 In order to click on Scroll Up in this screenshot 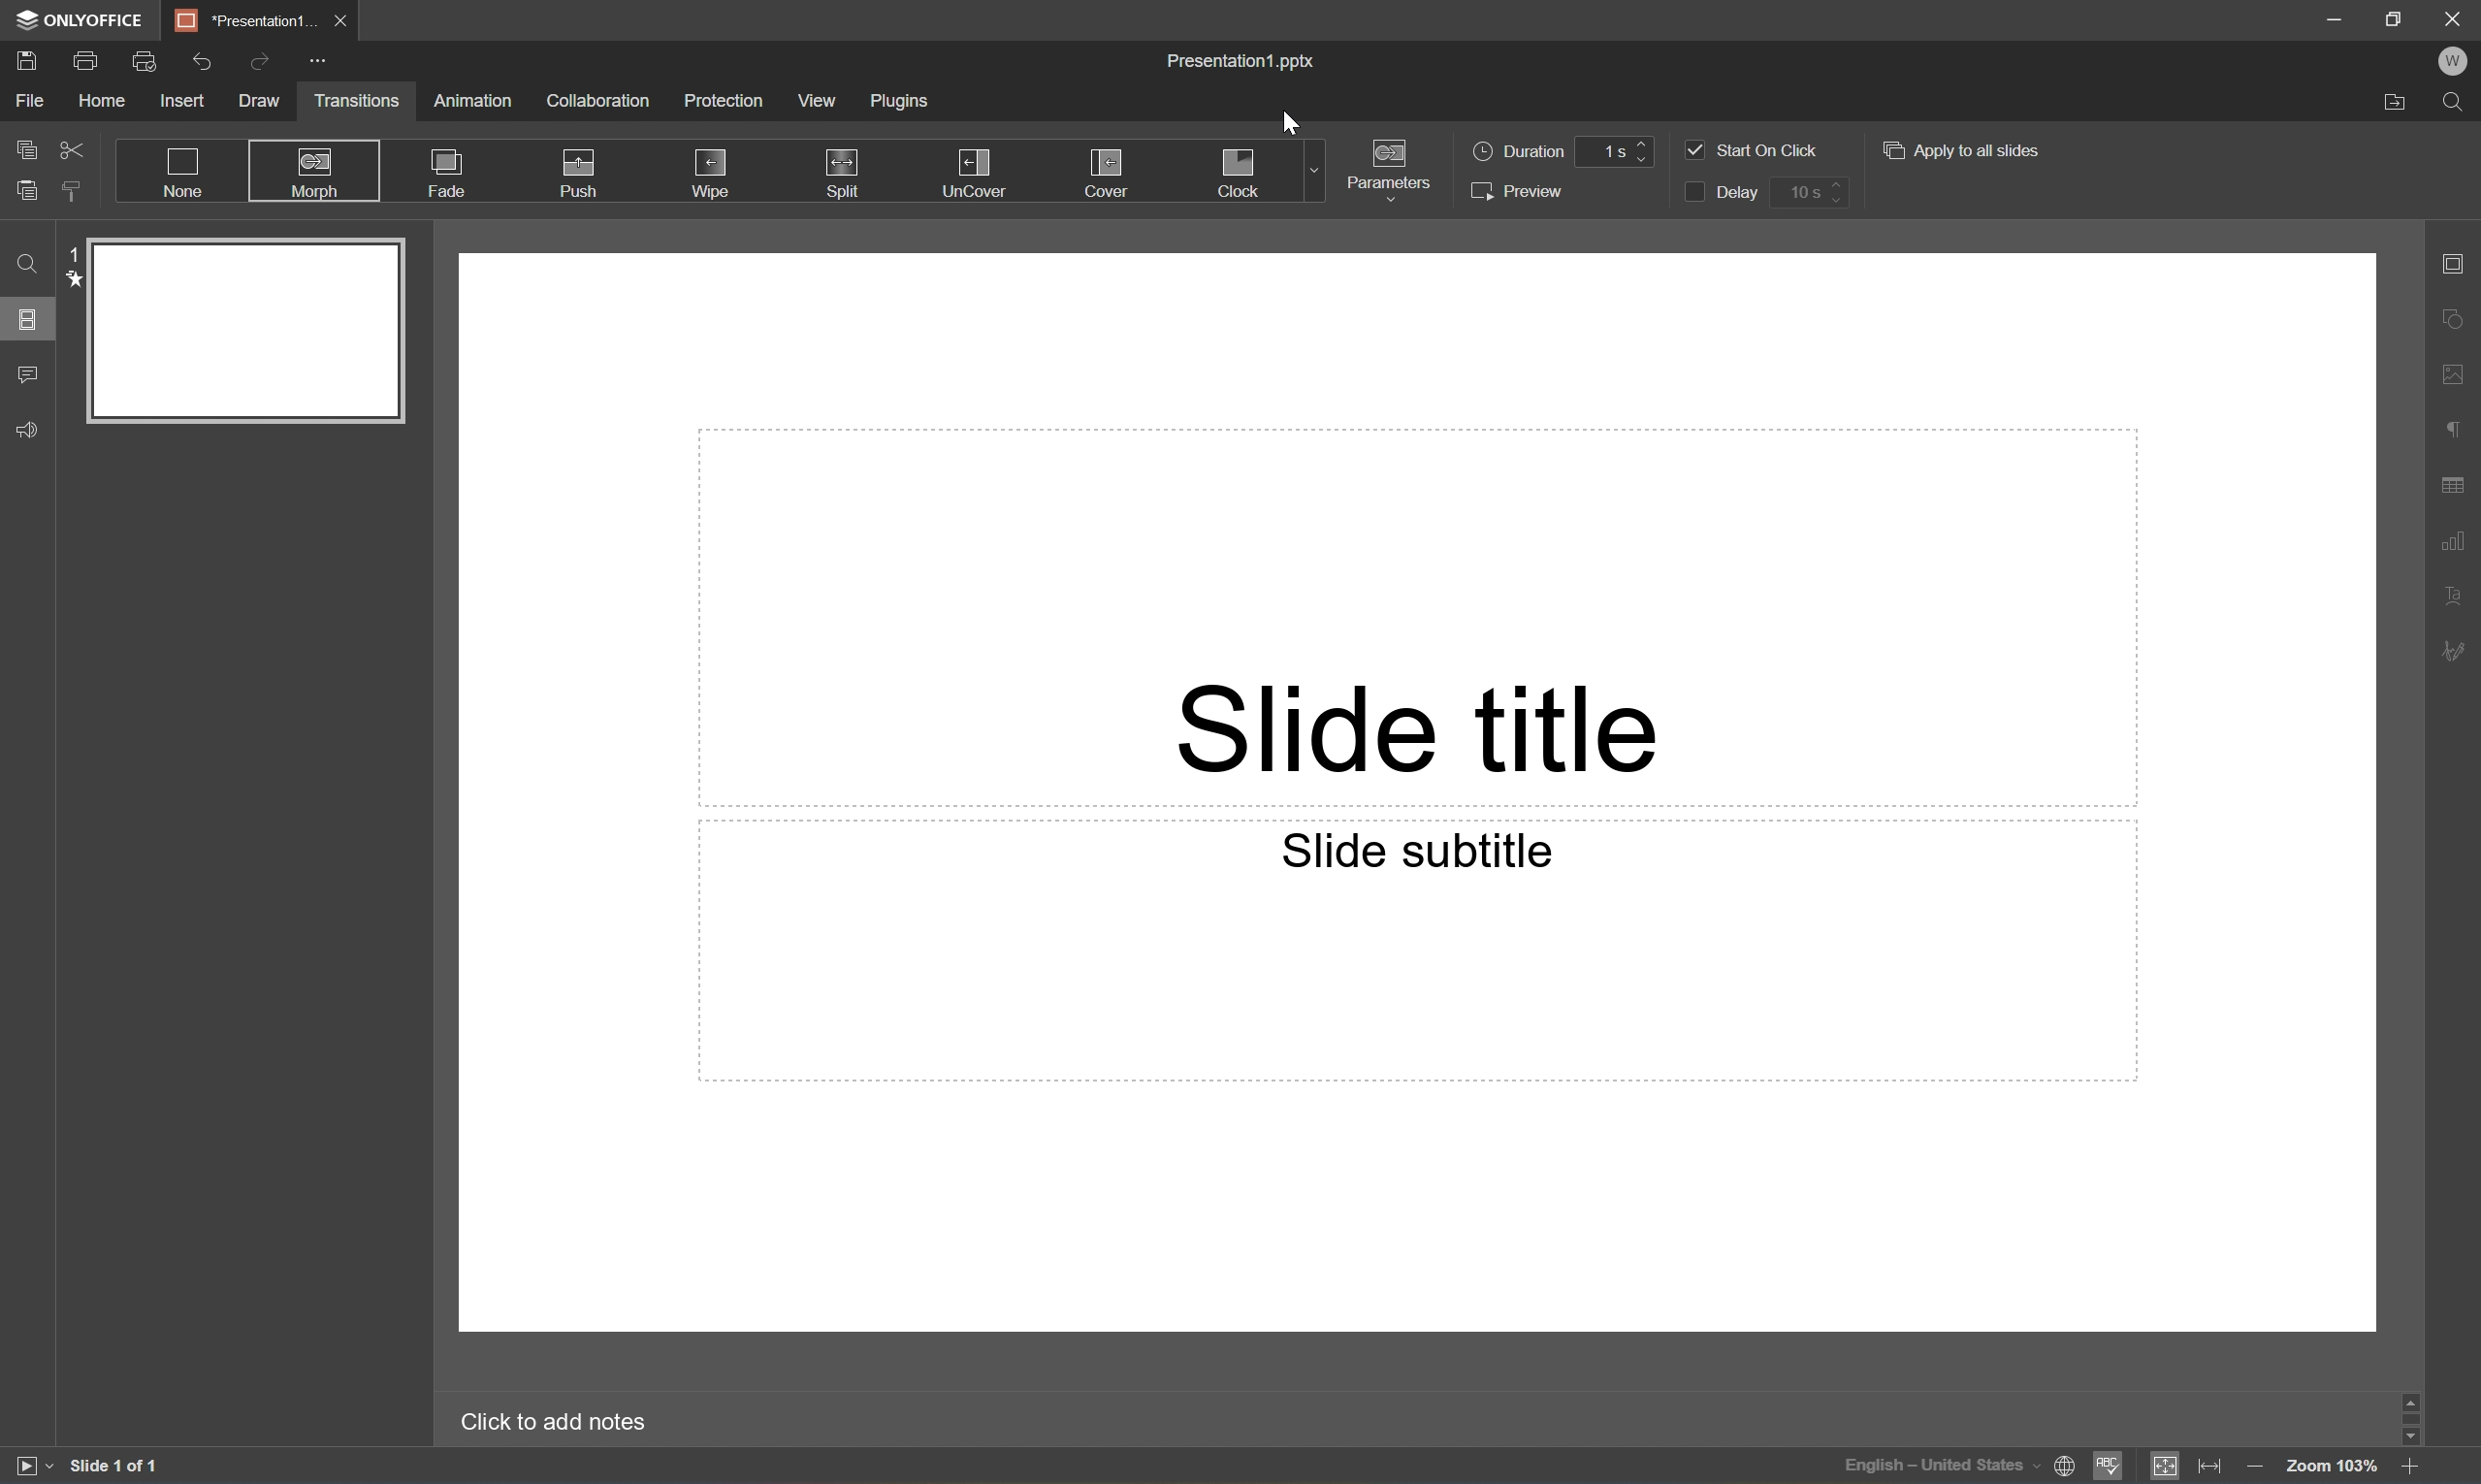, I will do `click(2405, 1393)`.